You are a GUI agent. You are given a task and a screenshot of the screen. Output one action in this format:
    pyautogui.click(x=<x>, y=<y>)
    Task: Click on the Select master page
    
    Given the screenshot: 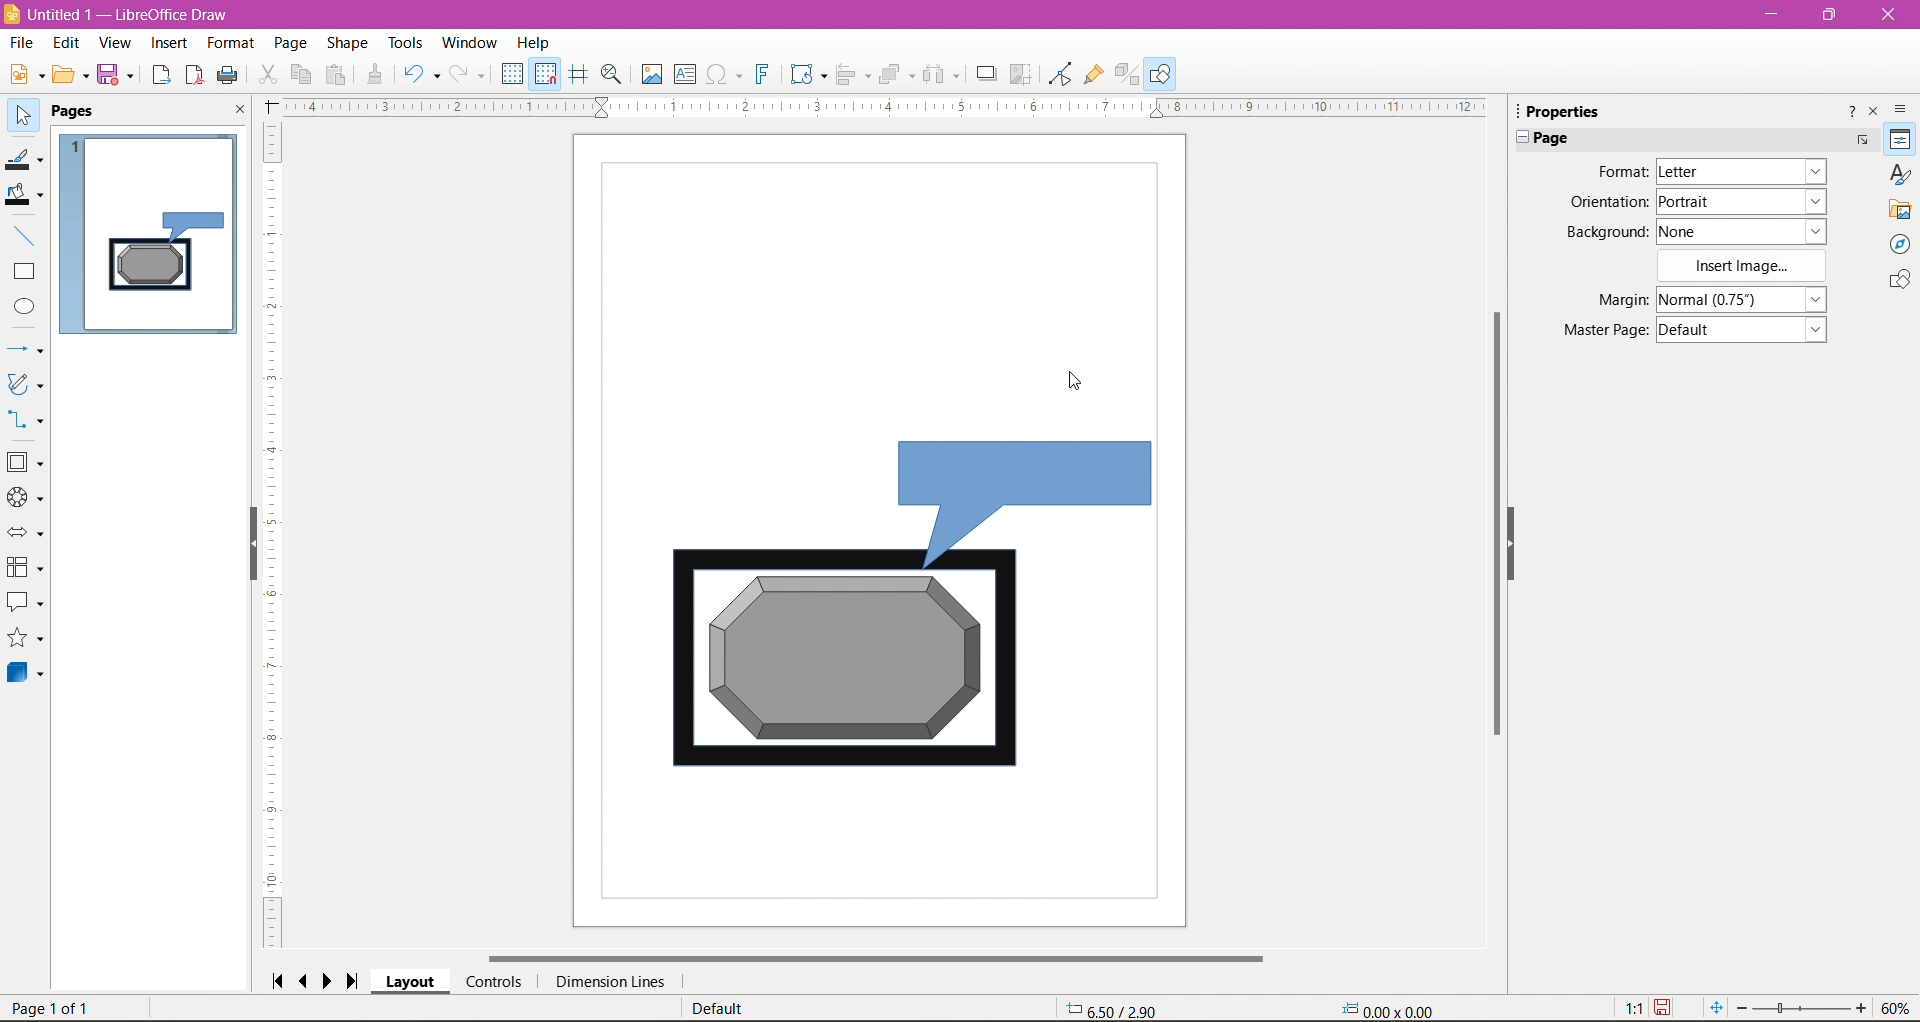 What is the action you would take?
    pyautogui.click(x=1746, y=330)
    